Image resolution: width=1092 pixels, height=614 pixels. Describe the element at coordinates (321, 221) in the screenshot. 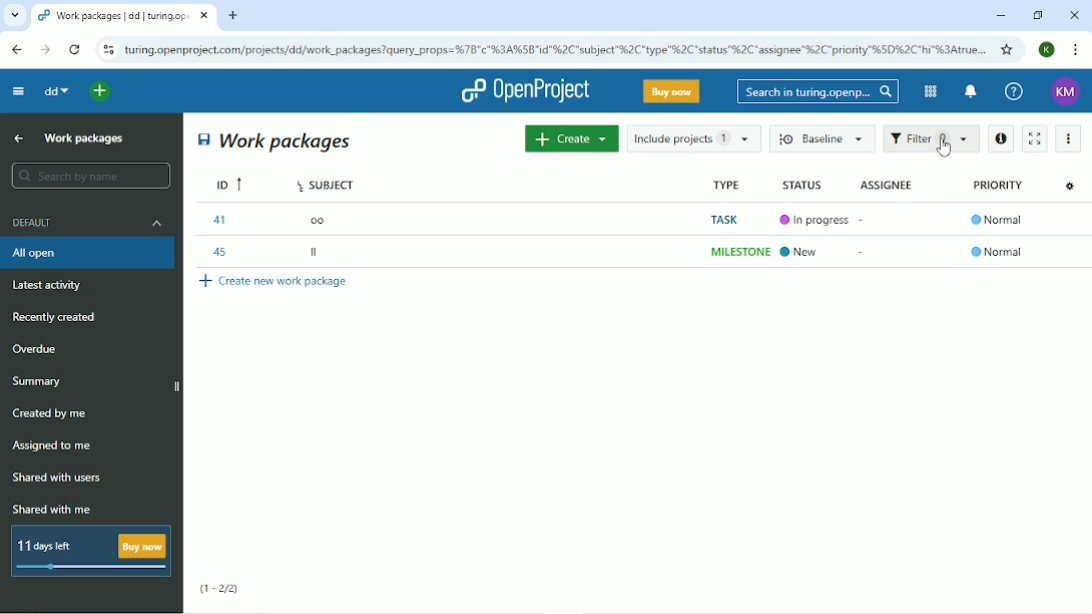

I see `oo` at that location.